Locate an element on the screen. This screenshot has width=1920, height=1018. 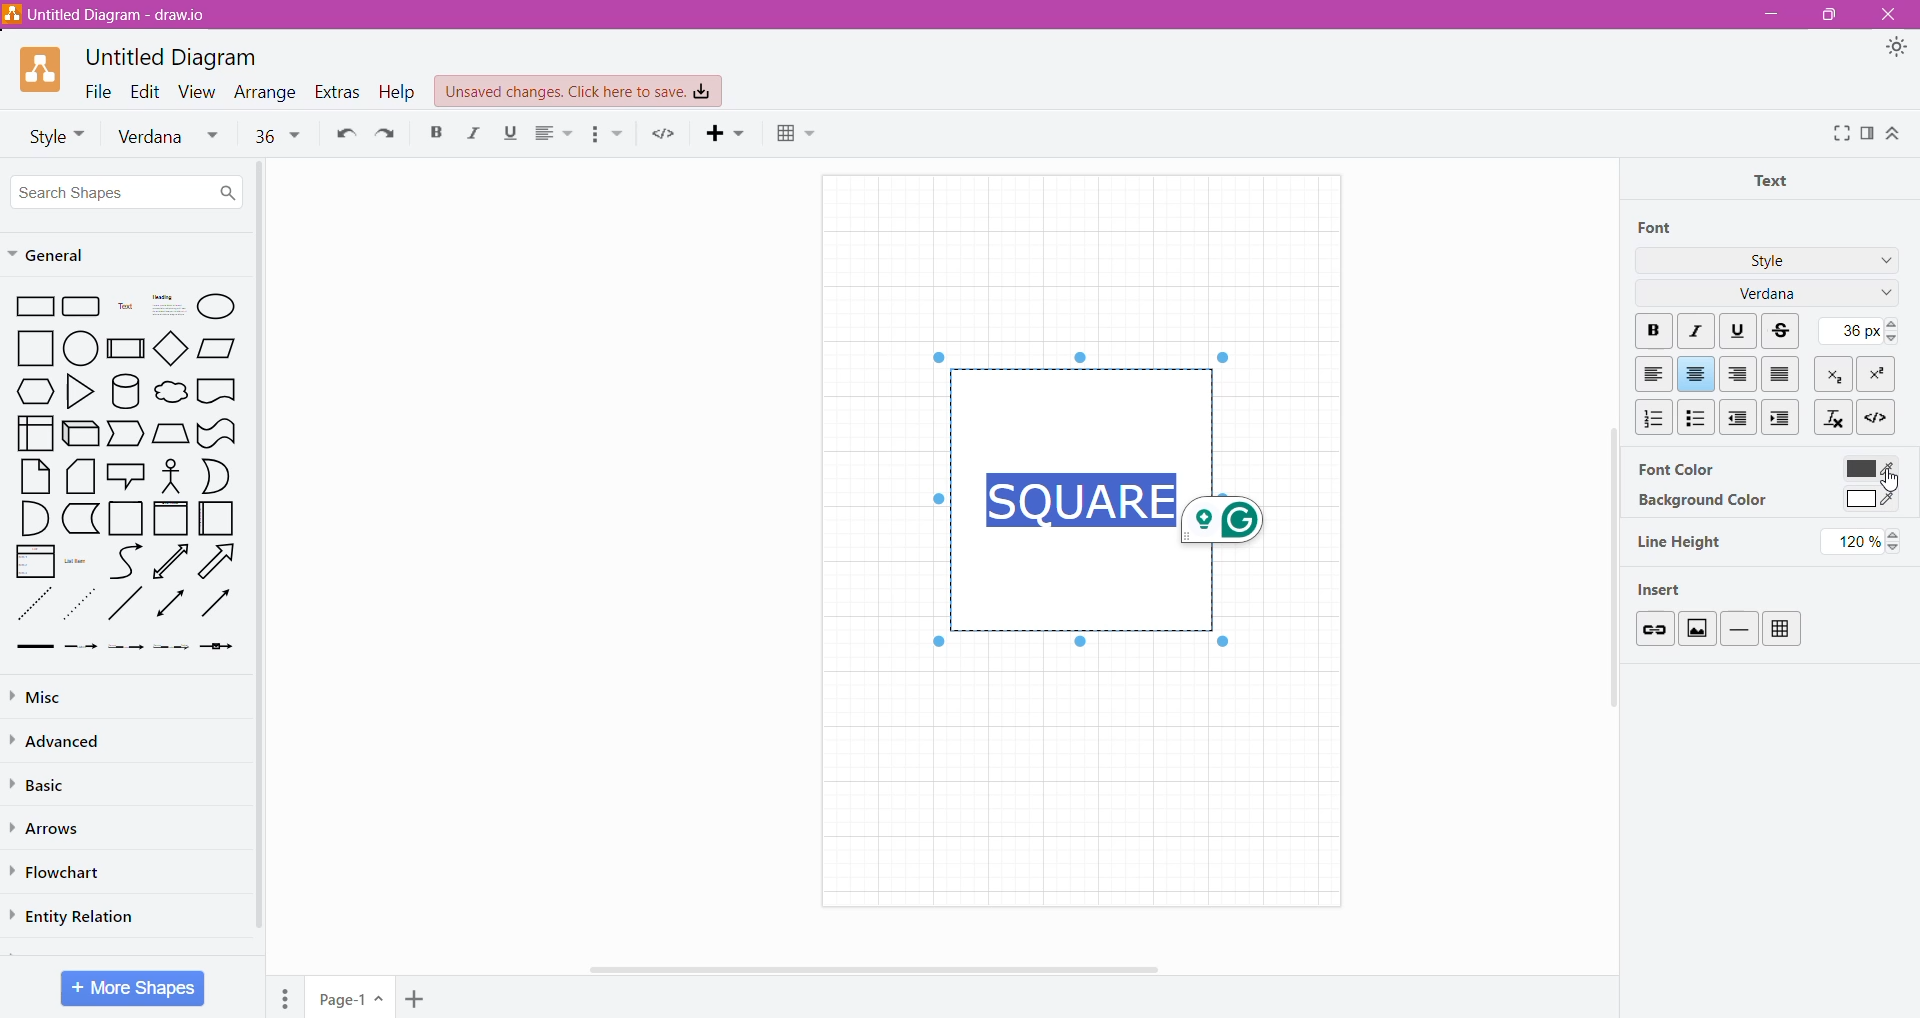
Quarter Circle is located at coordinates (32, 517).